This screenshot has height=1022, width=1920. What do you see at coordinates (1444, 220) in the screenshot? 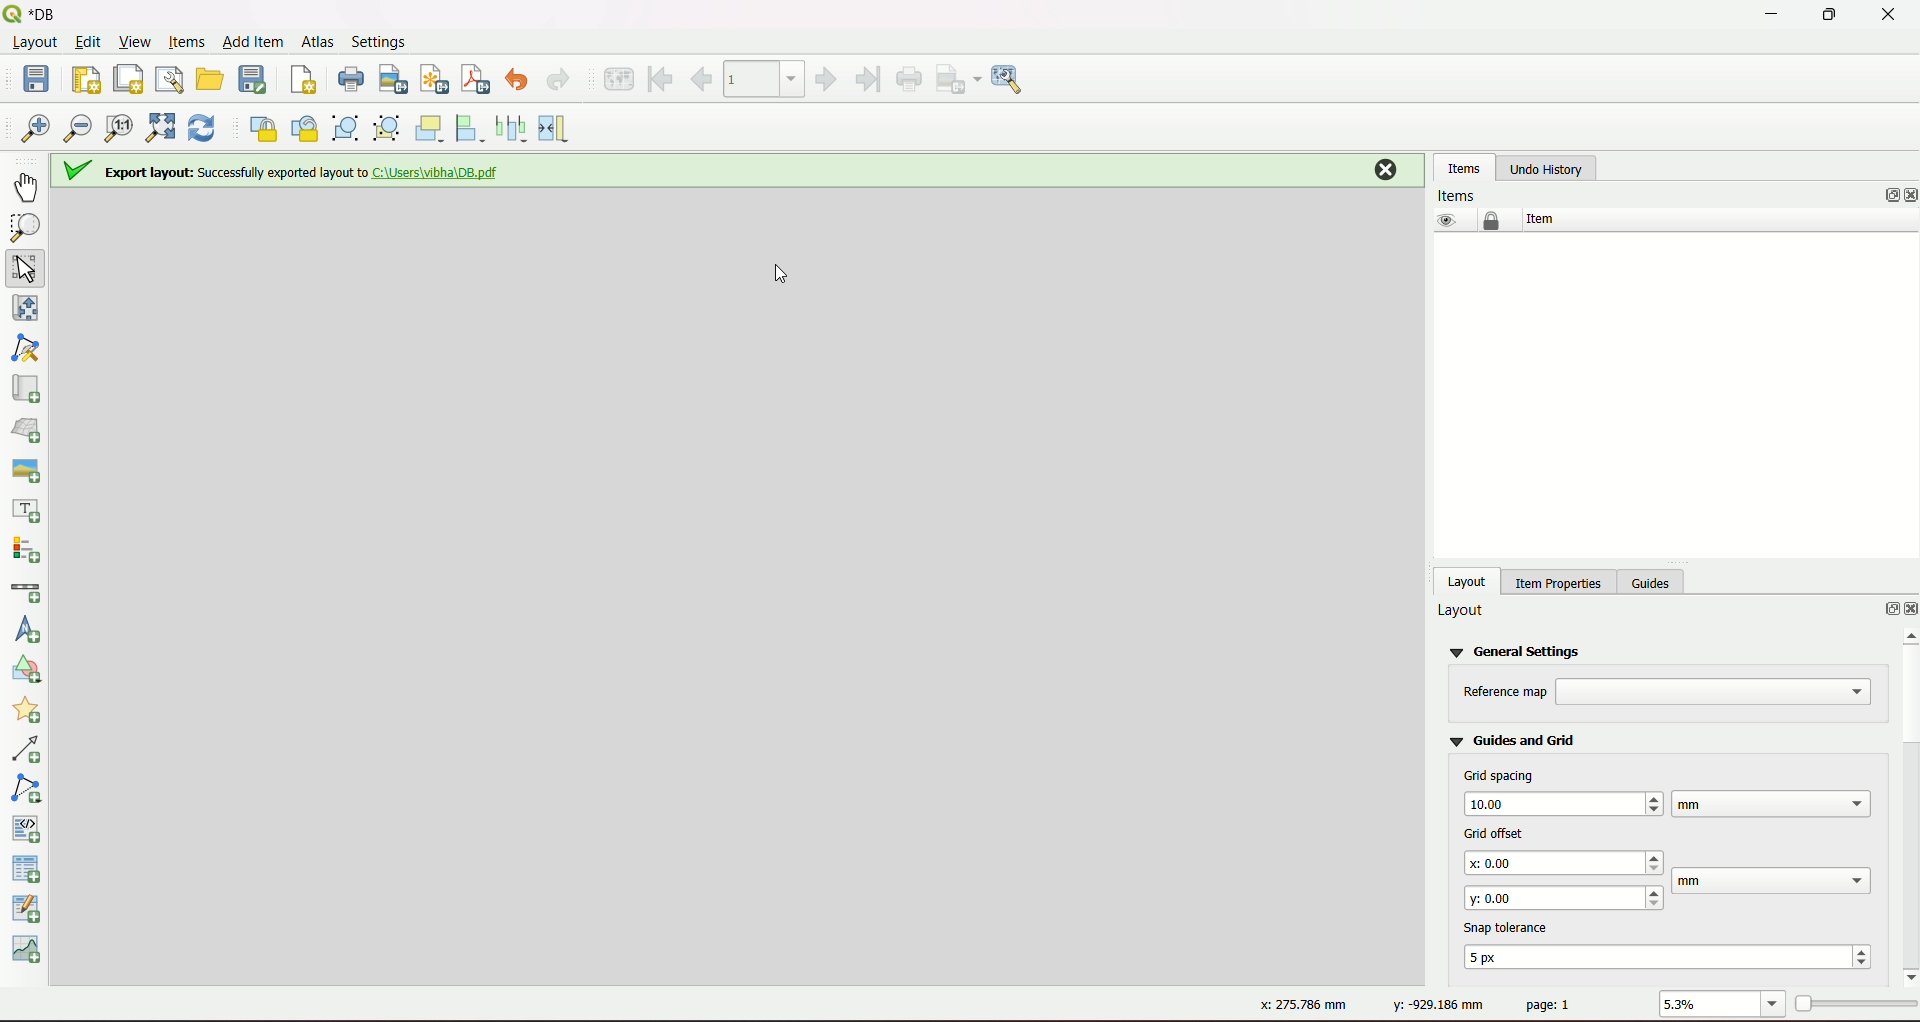
I see `eye` at bounding box center [1444, 220].